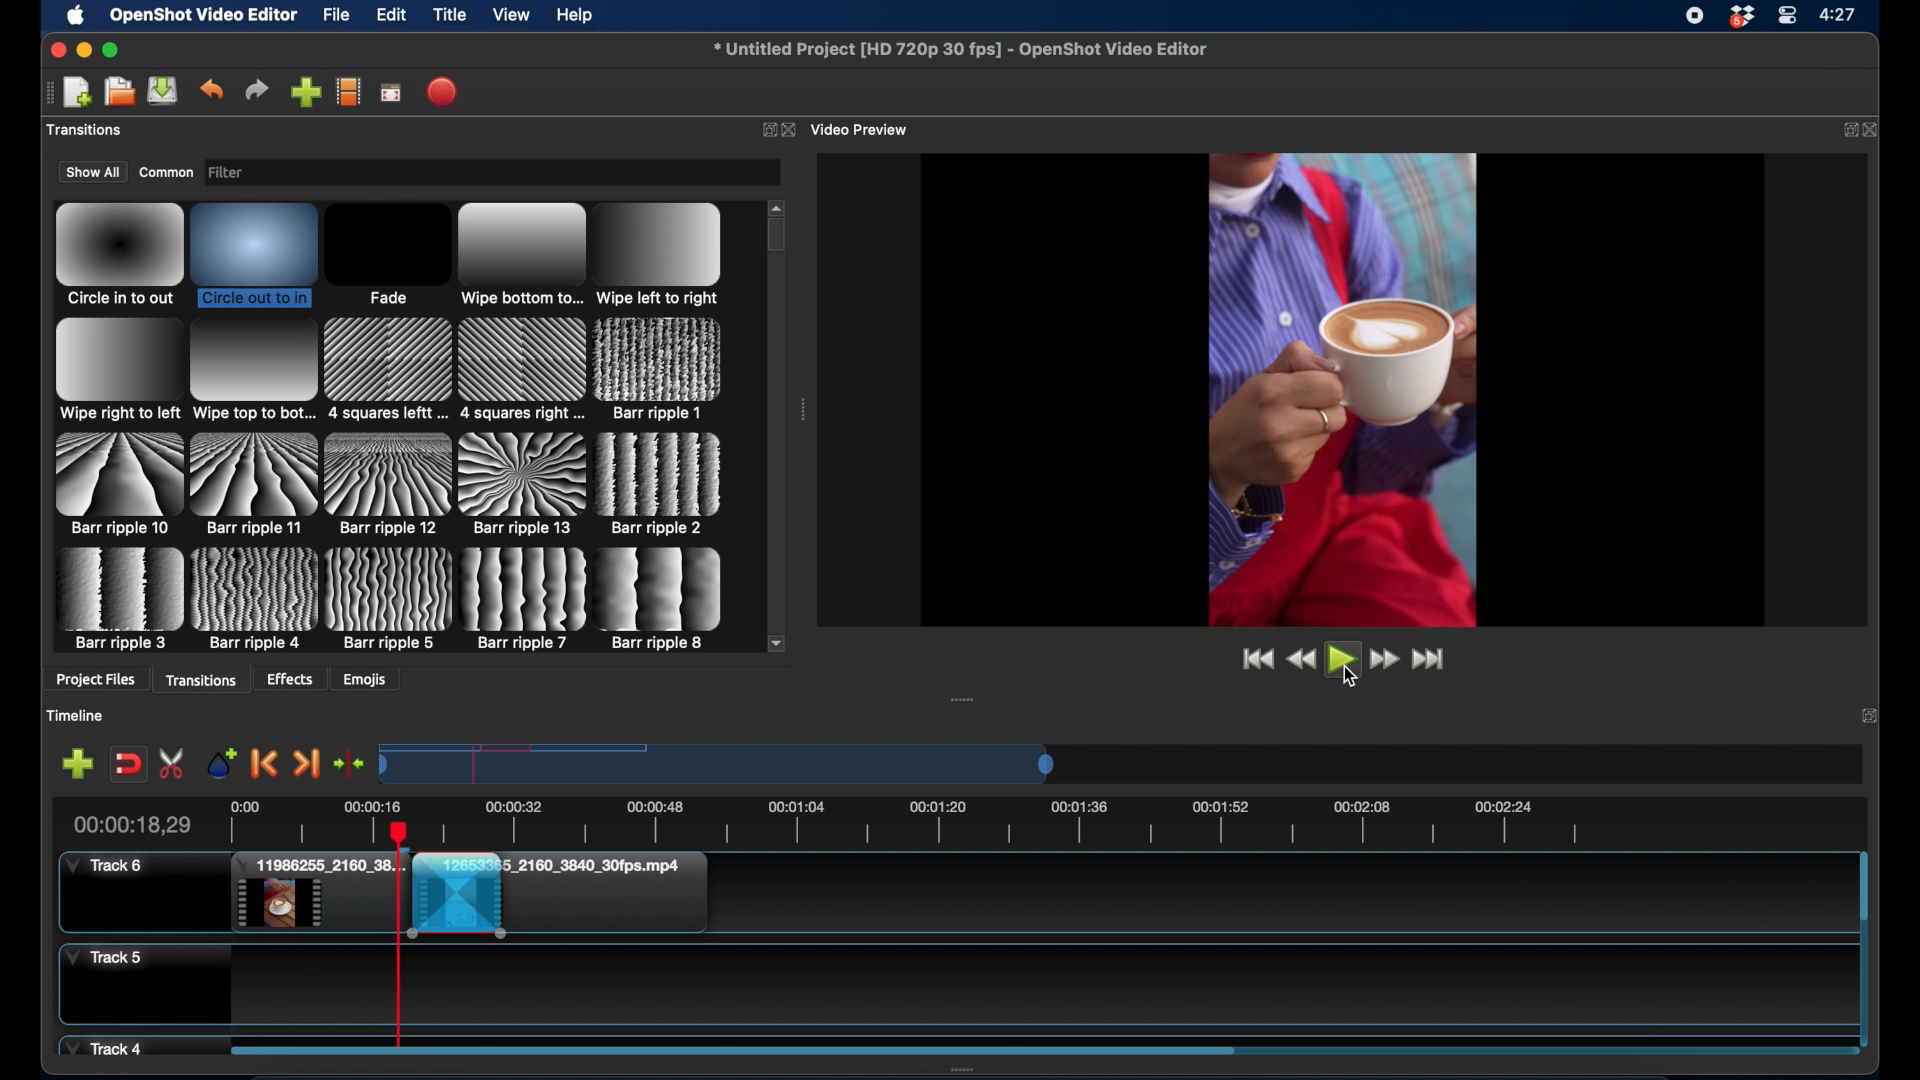  I want to click on minimize, so click(83, 50).